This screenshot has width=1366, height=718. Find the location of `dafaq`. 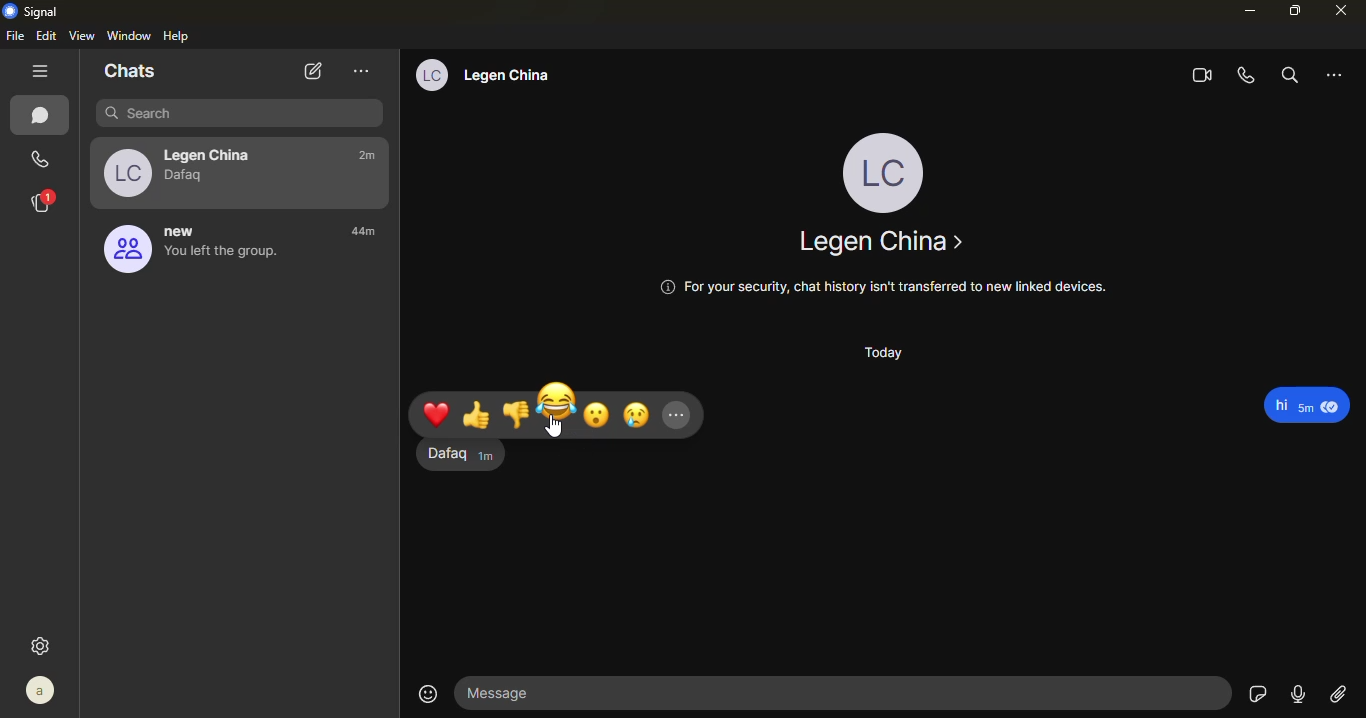

dafaq is located at coordinates (189, 177).